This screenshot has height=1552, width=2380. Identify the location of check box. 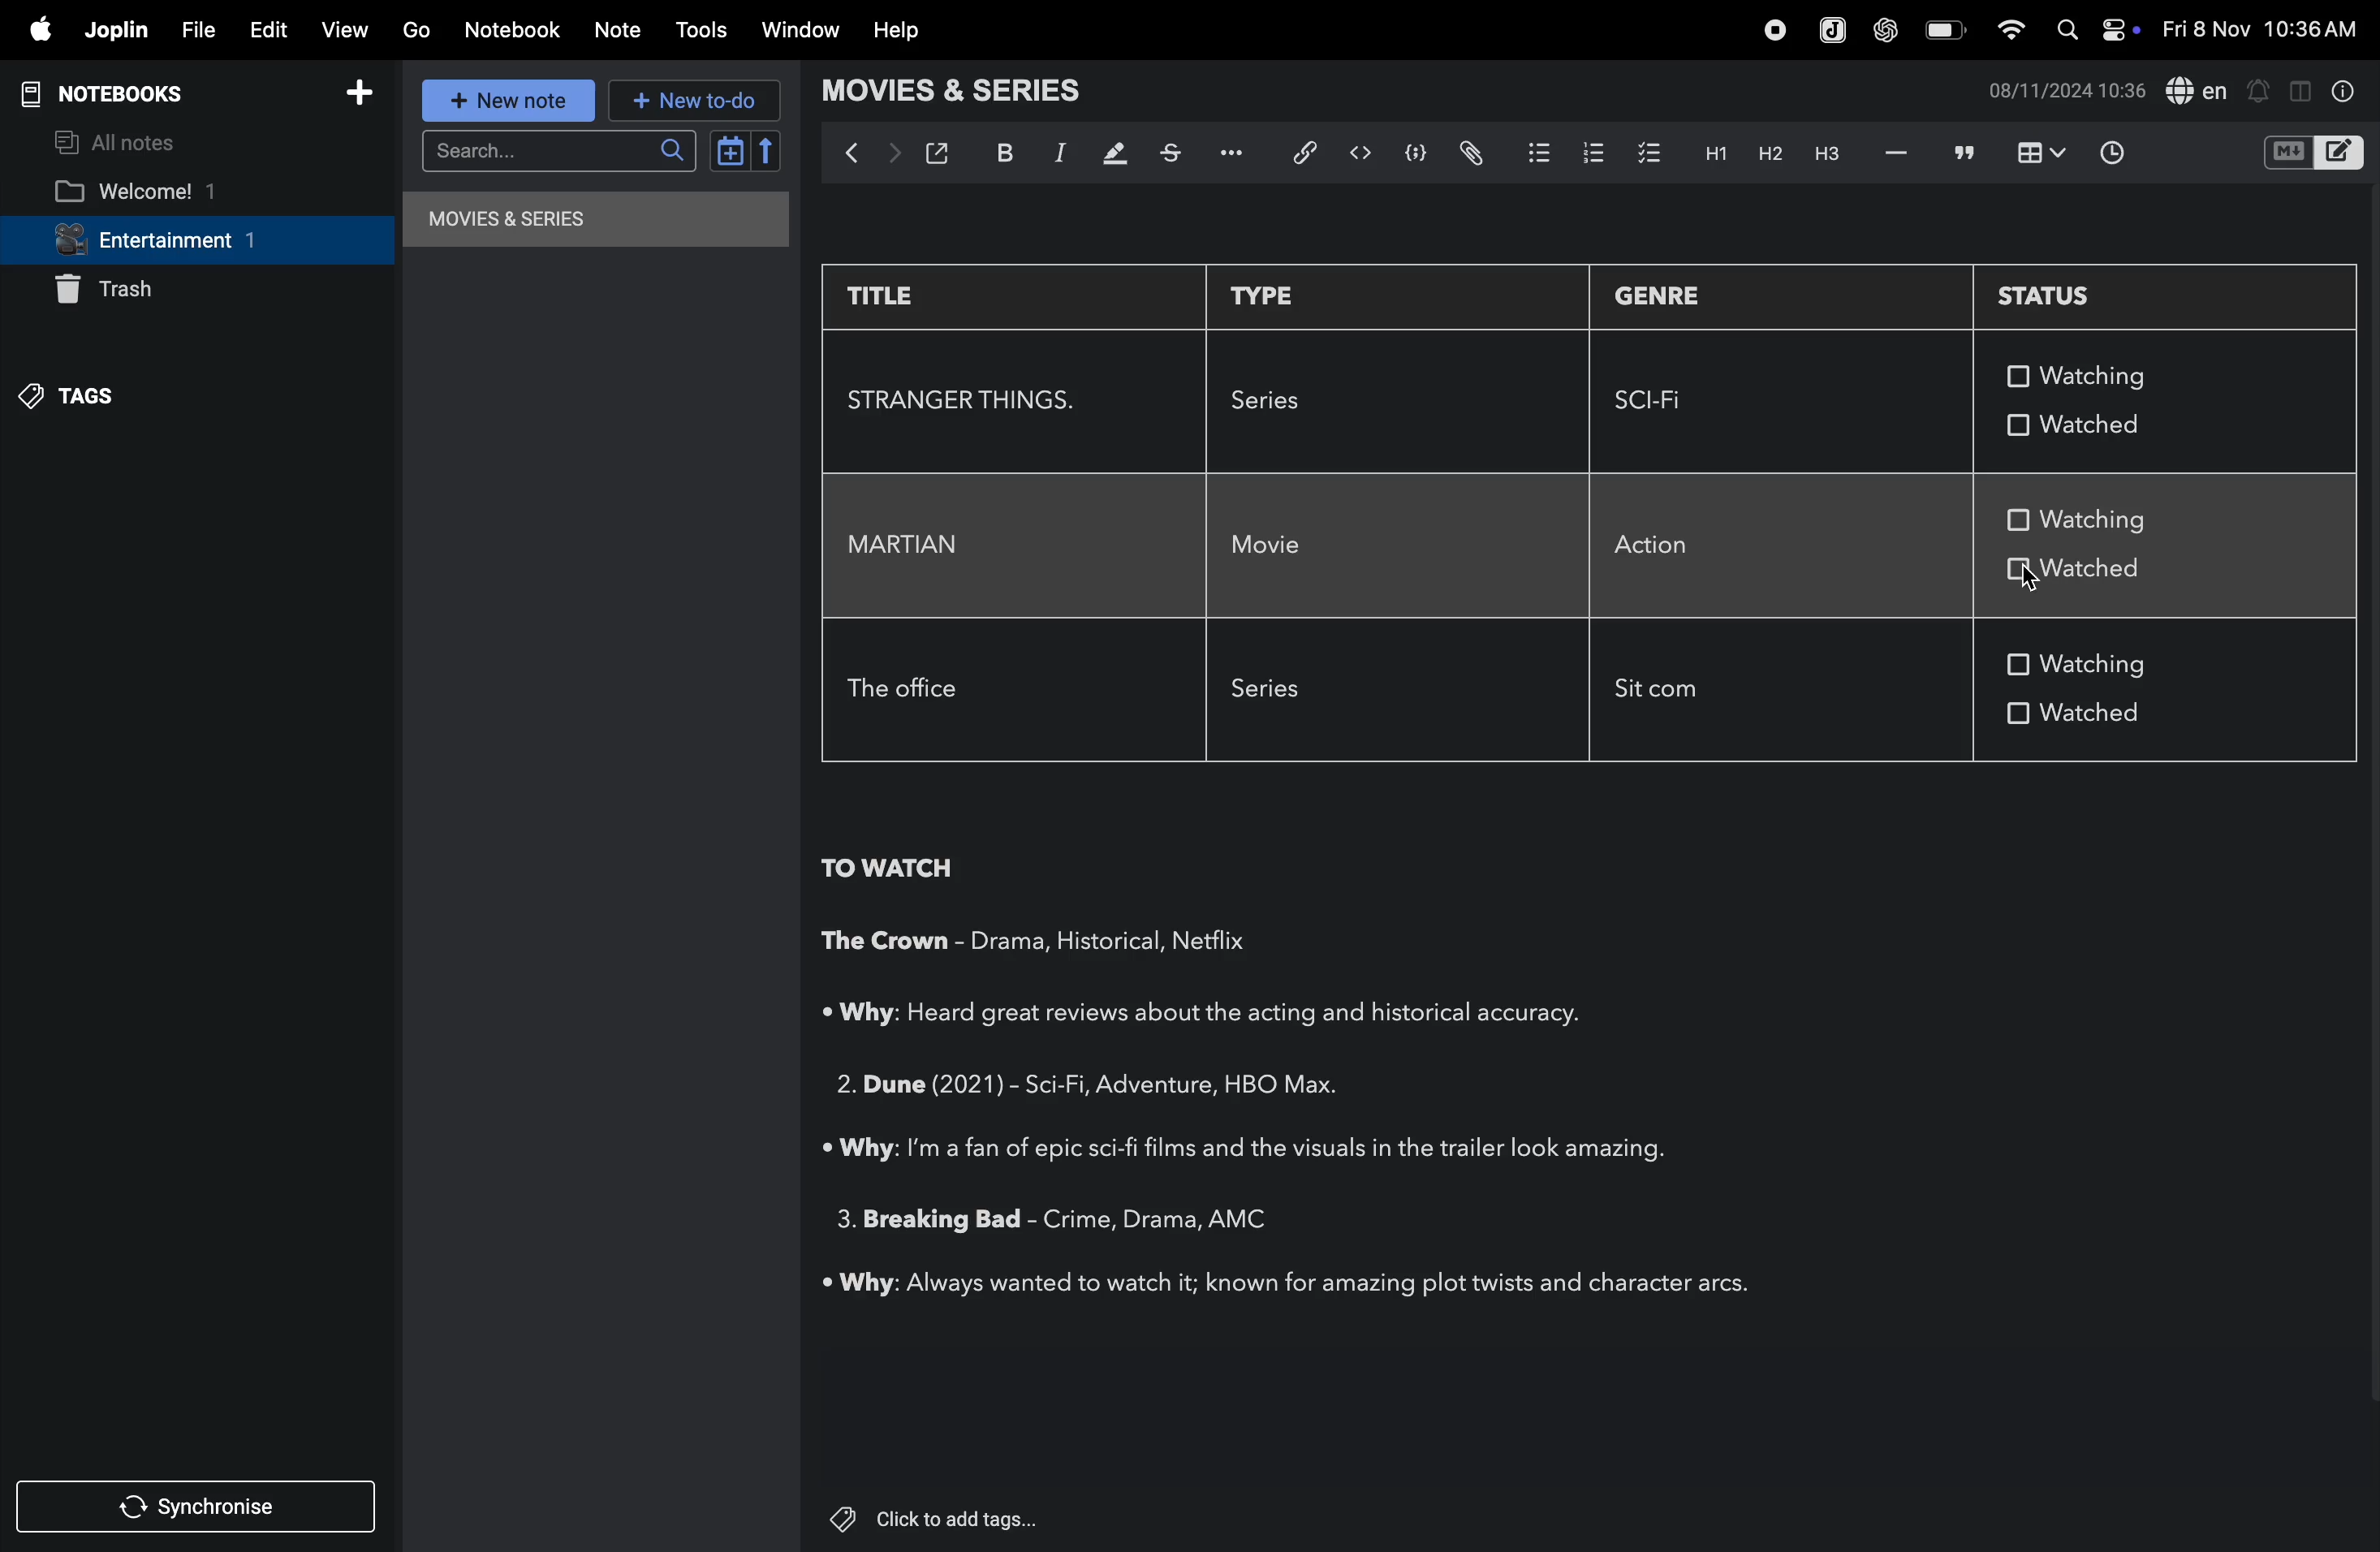
(2013, 423).